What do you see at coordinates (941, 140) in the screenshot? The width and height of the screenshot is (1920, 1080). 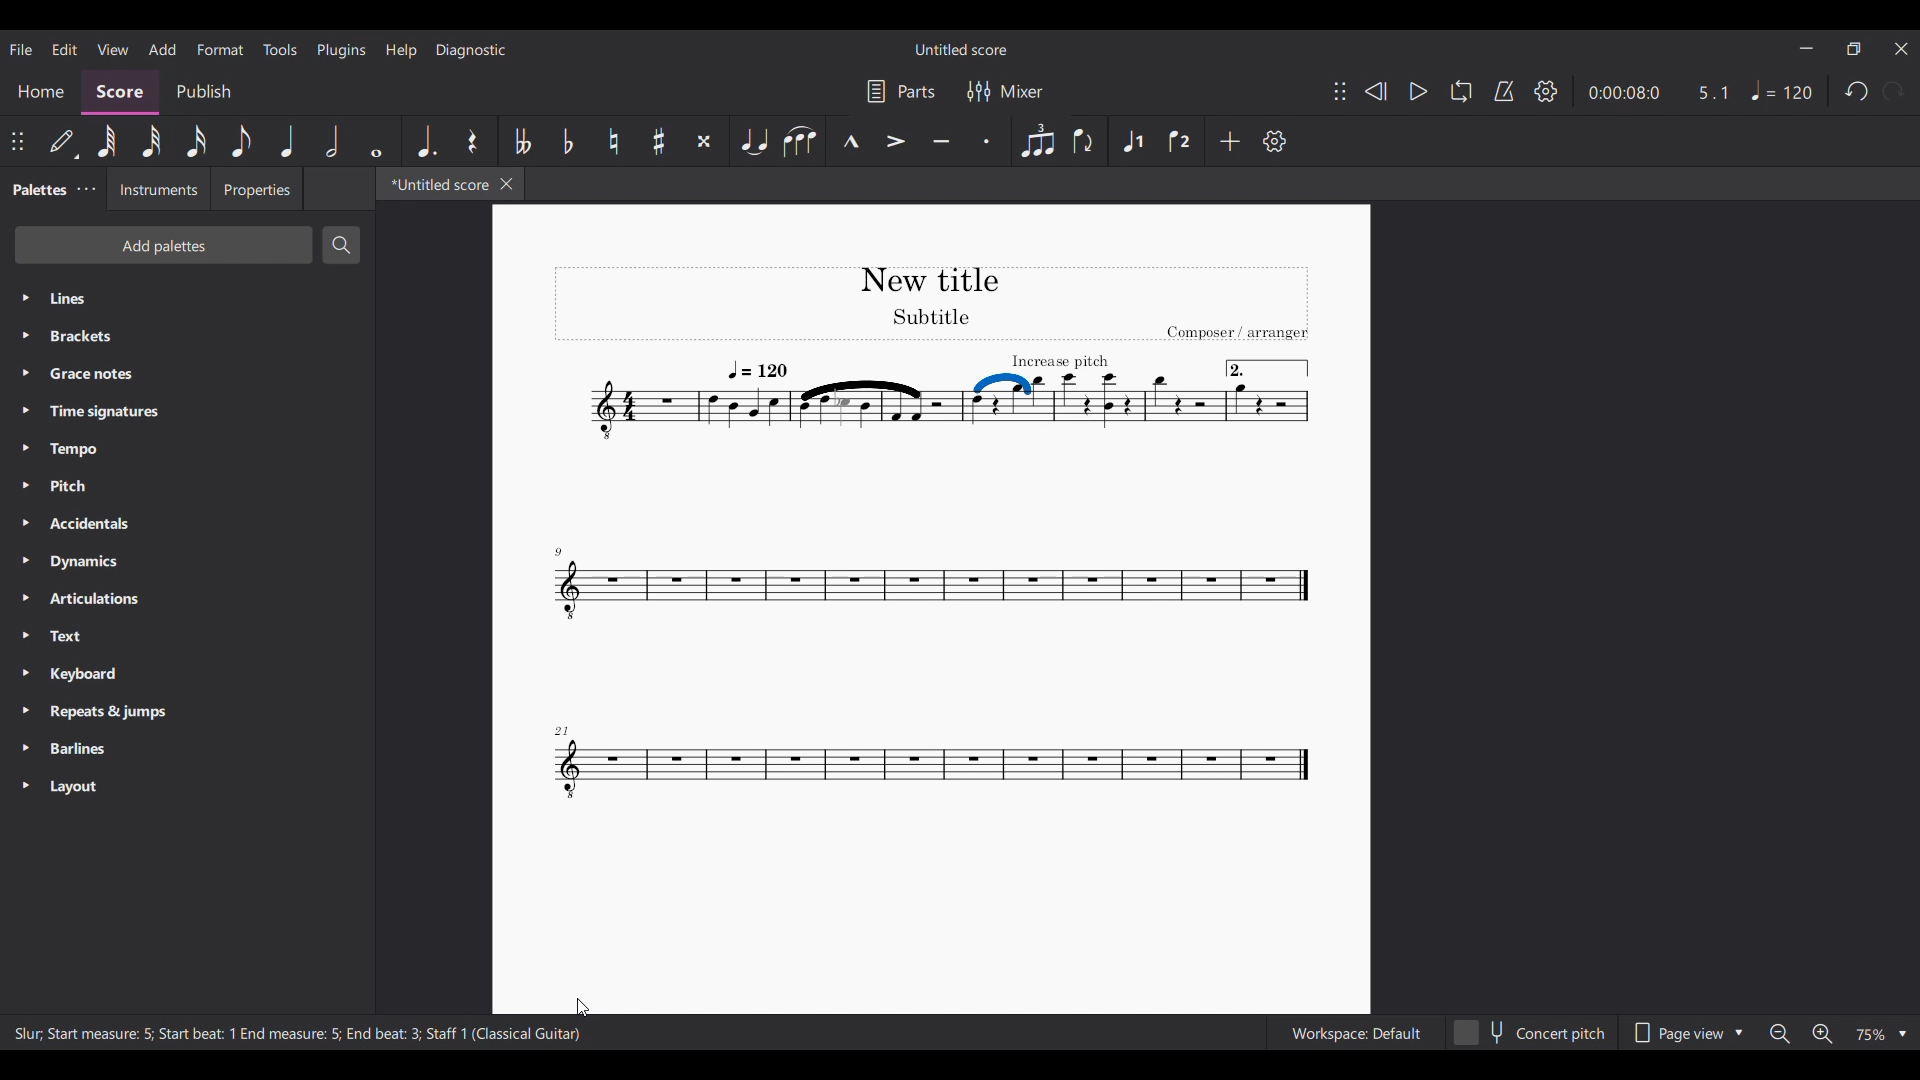 I see `Tenuto` at bounding box center [941, 140].